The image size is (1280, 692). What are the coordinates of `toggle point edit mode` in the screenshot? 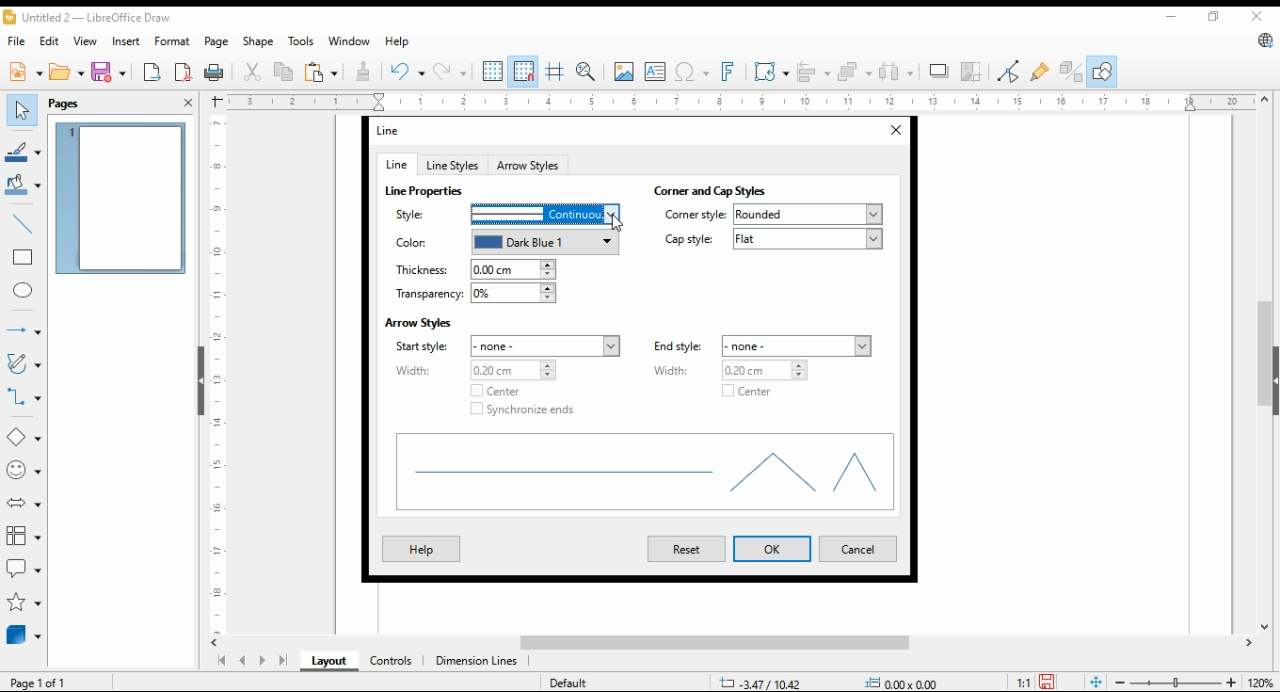 It's located at (1009, 71).